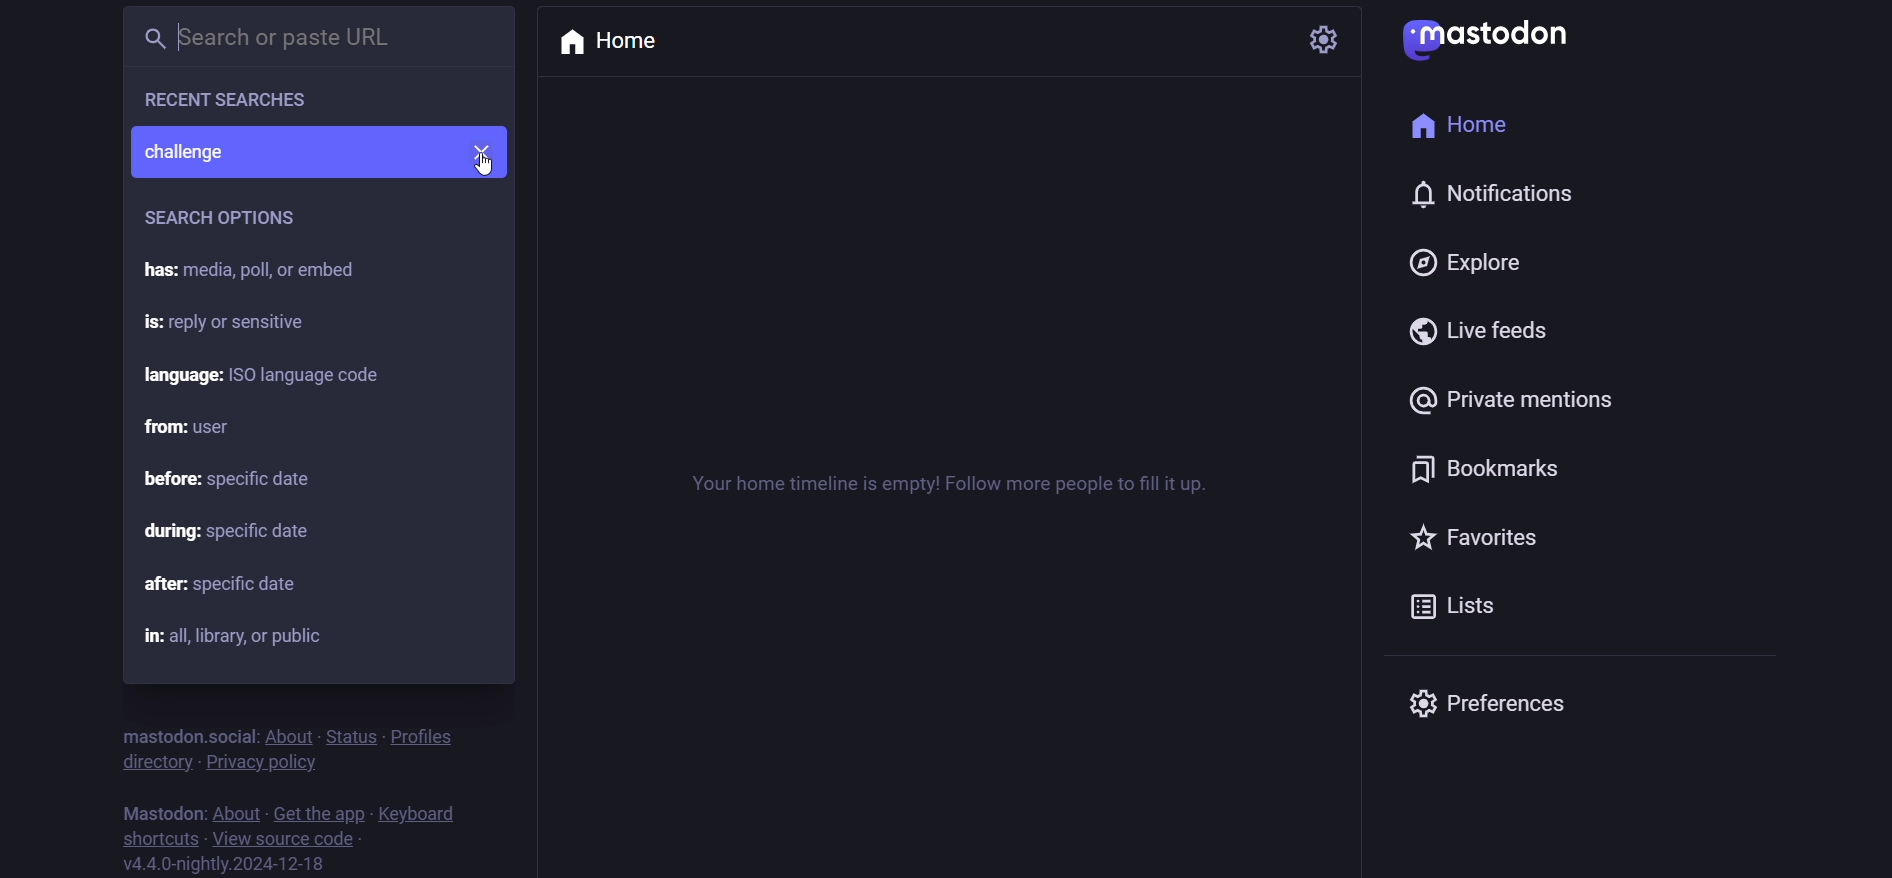 The width and height of the screenshot is (1892, 878). What do you see at coordinates (235, 810) in the screenshot?
I see `about` at bounding box center [235, 810].